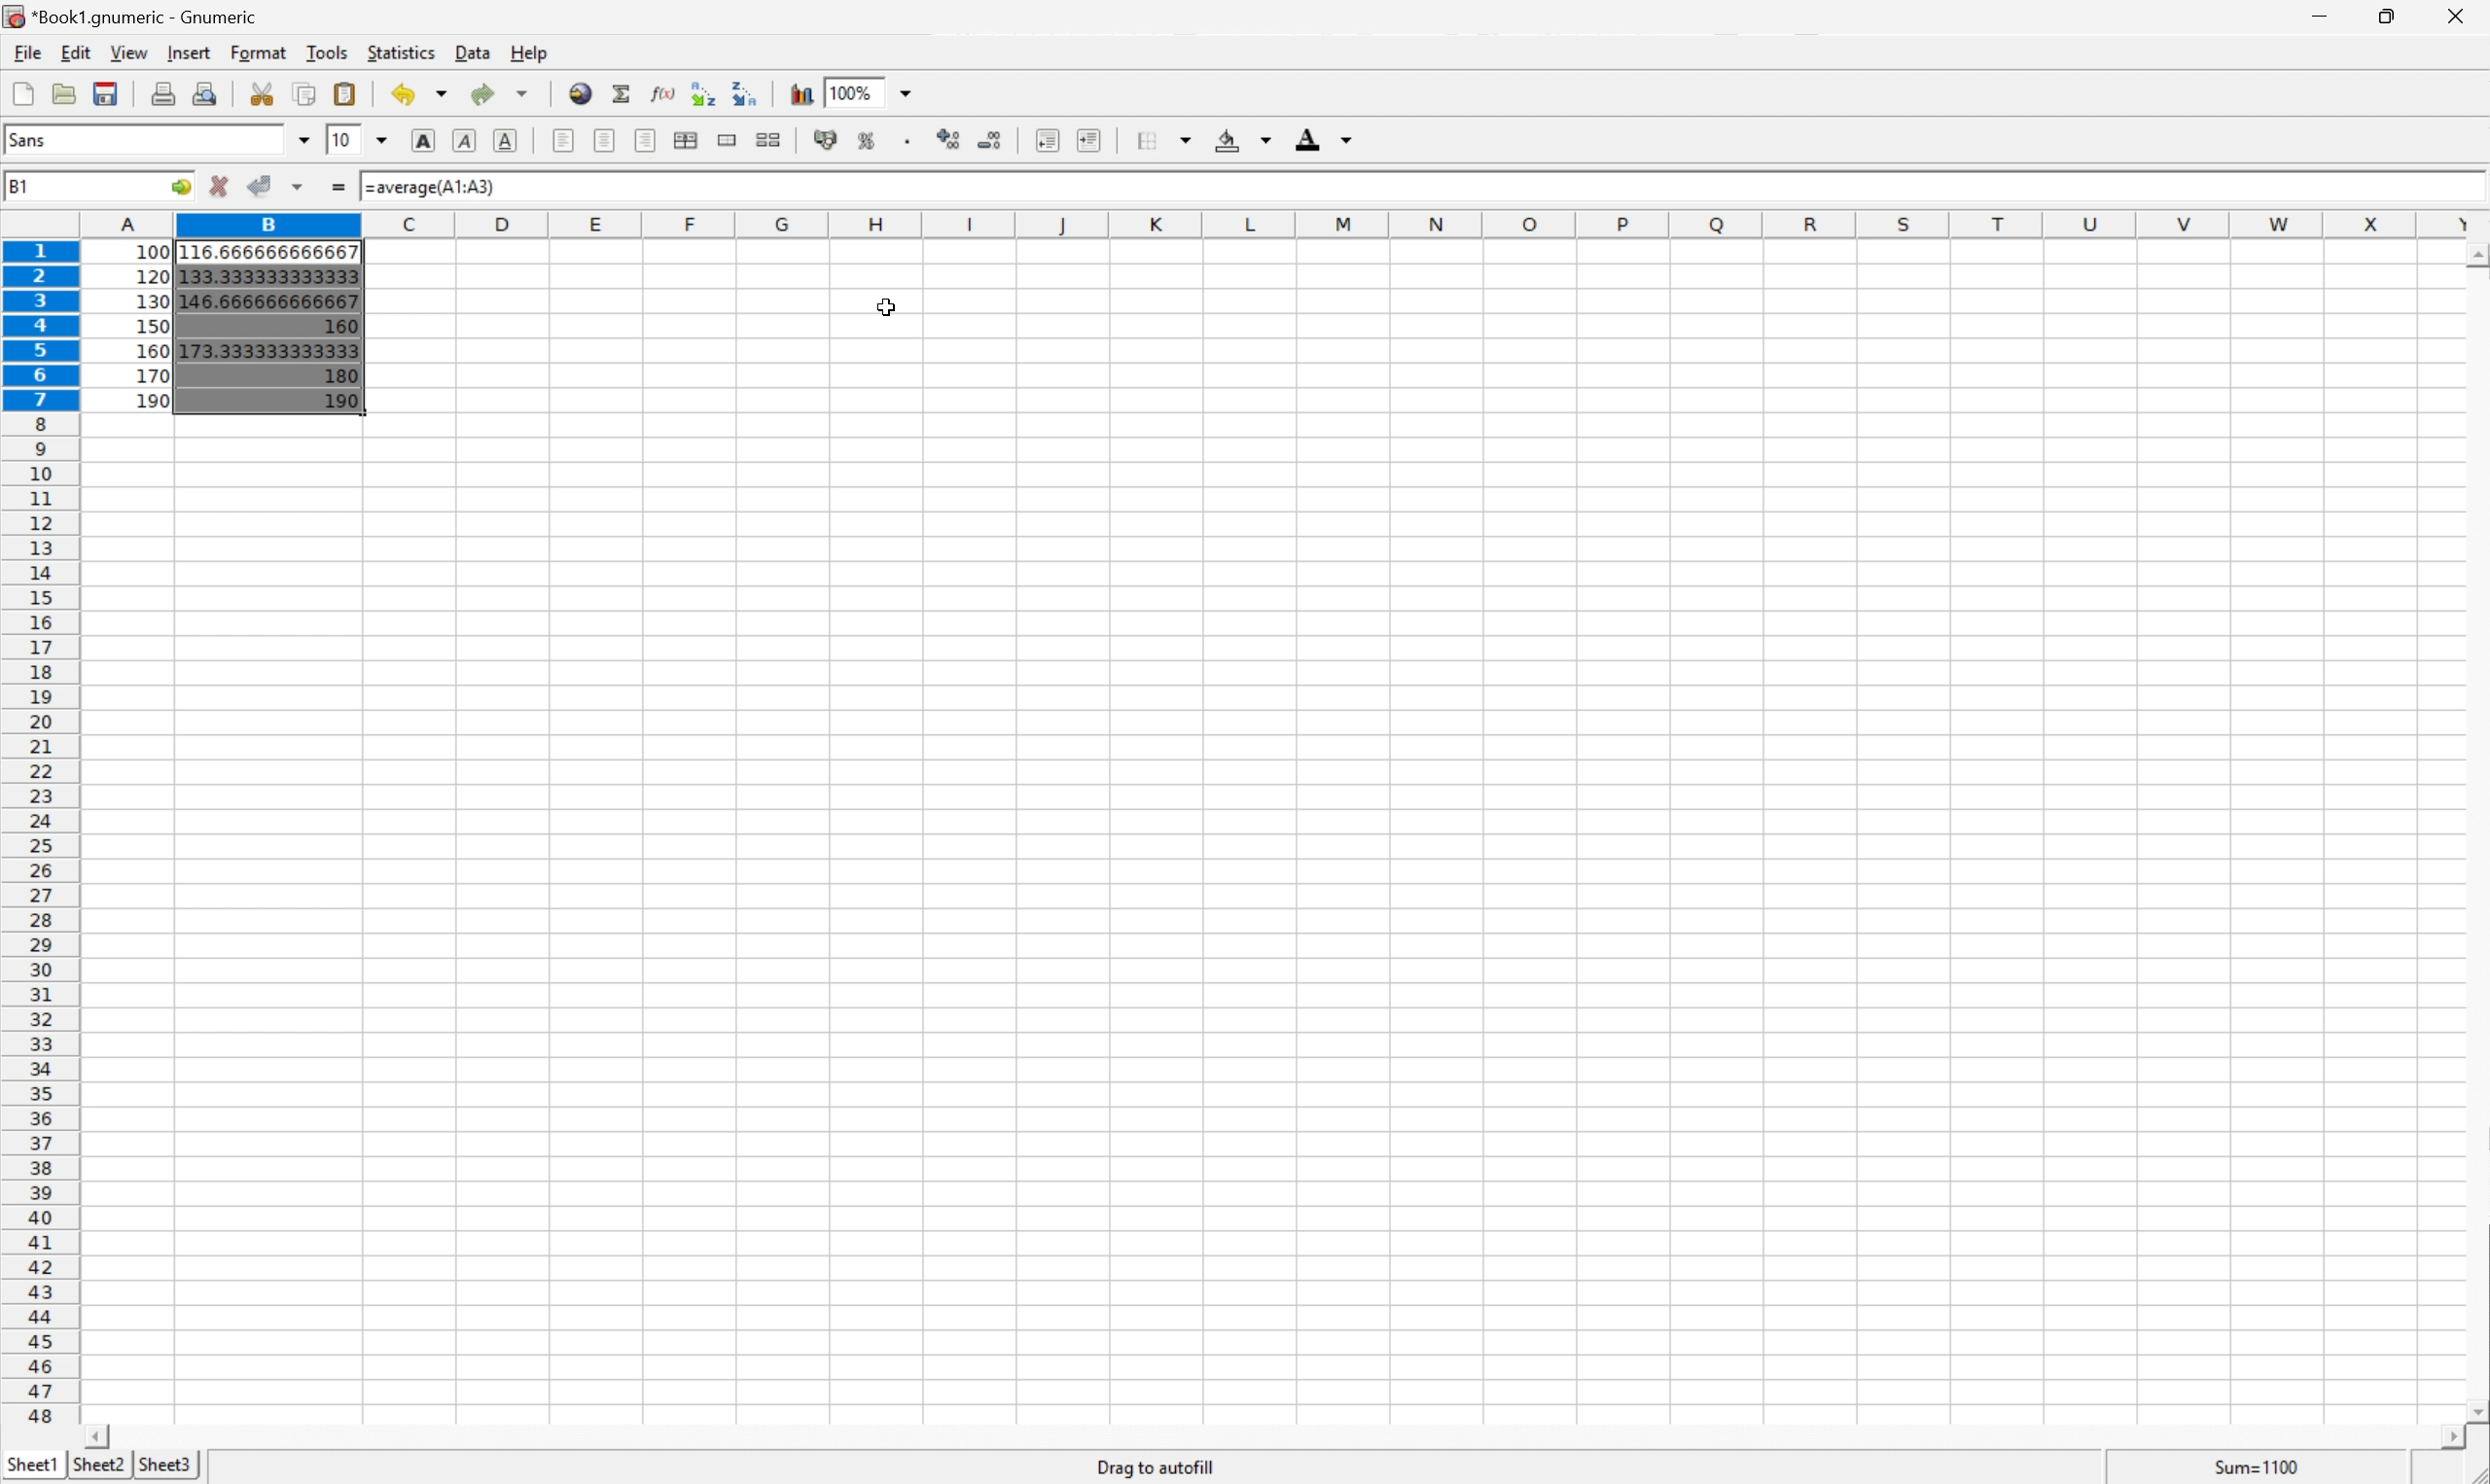  I want to click on Decrease indent, and align the contents to the left, so click(1046, 140).